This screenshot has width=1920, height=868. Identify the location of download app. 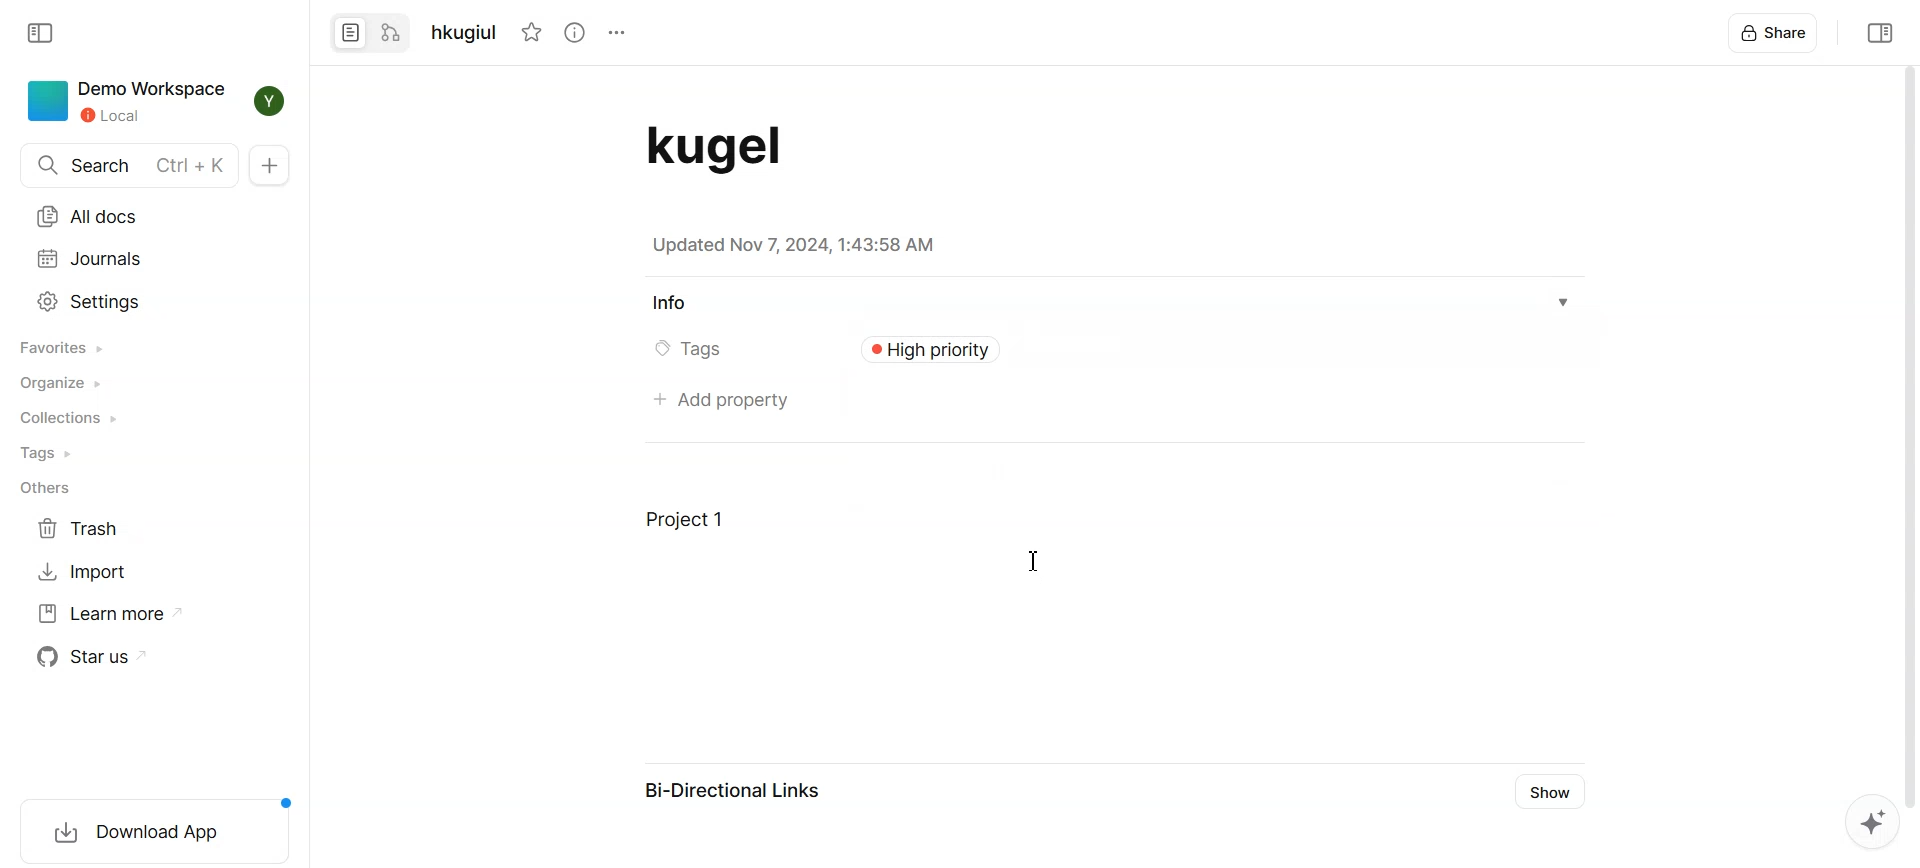
(153, 833).